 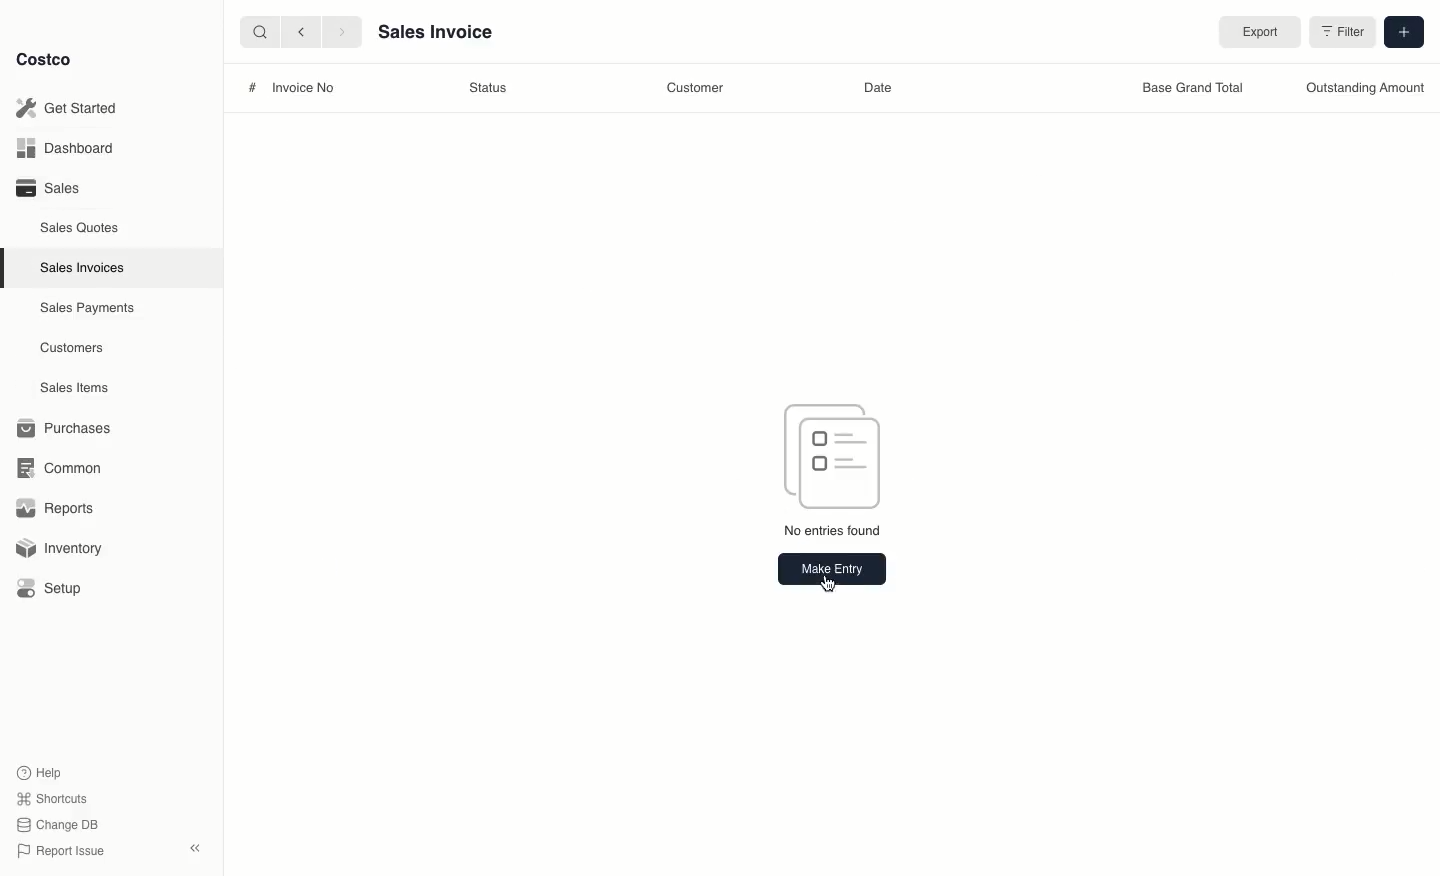 What do you see at coordinates (62, 149) in the screenshot?
I see `Dashboard` at bounding box center [62, 149].